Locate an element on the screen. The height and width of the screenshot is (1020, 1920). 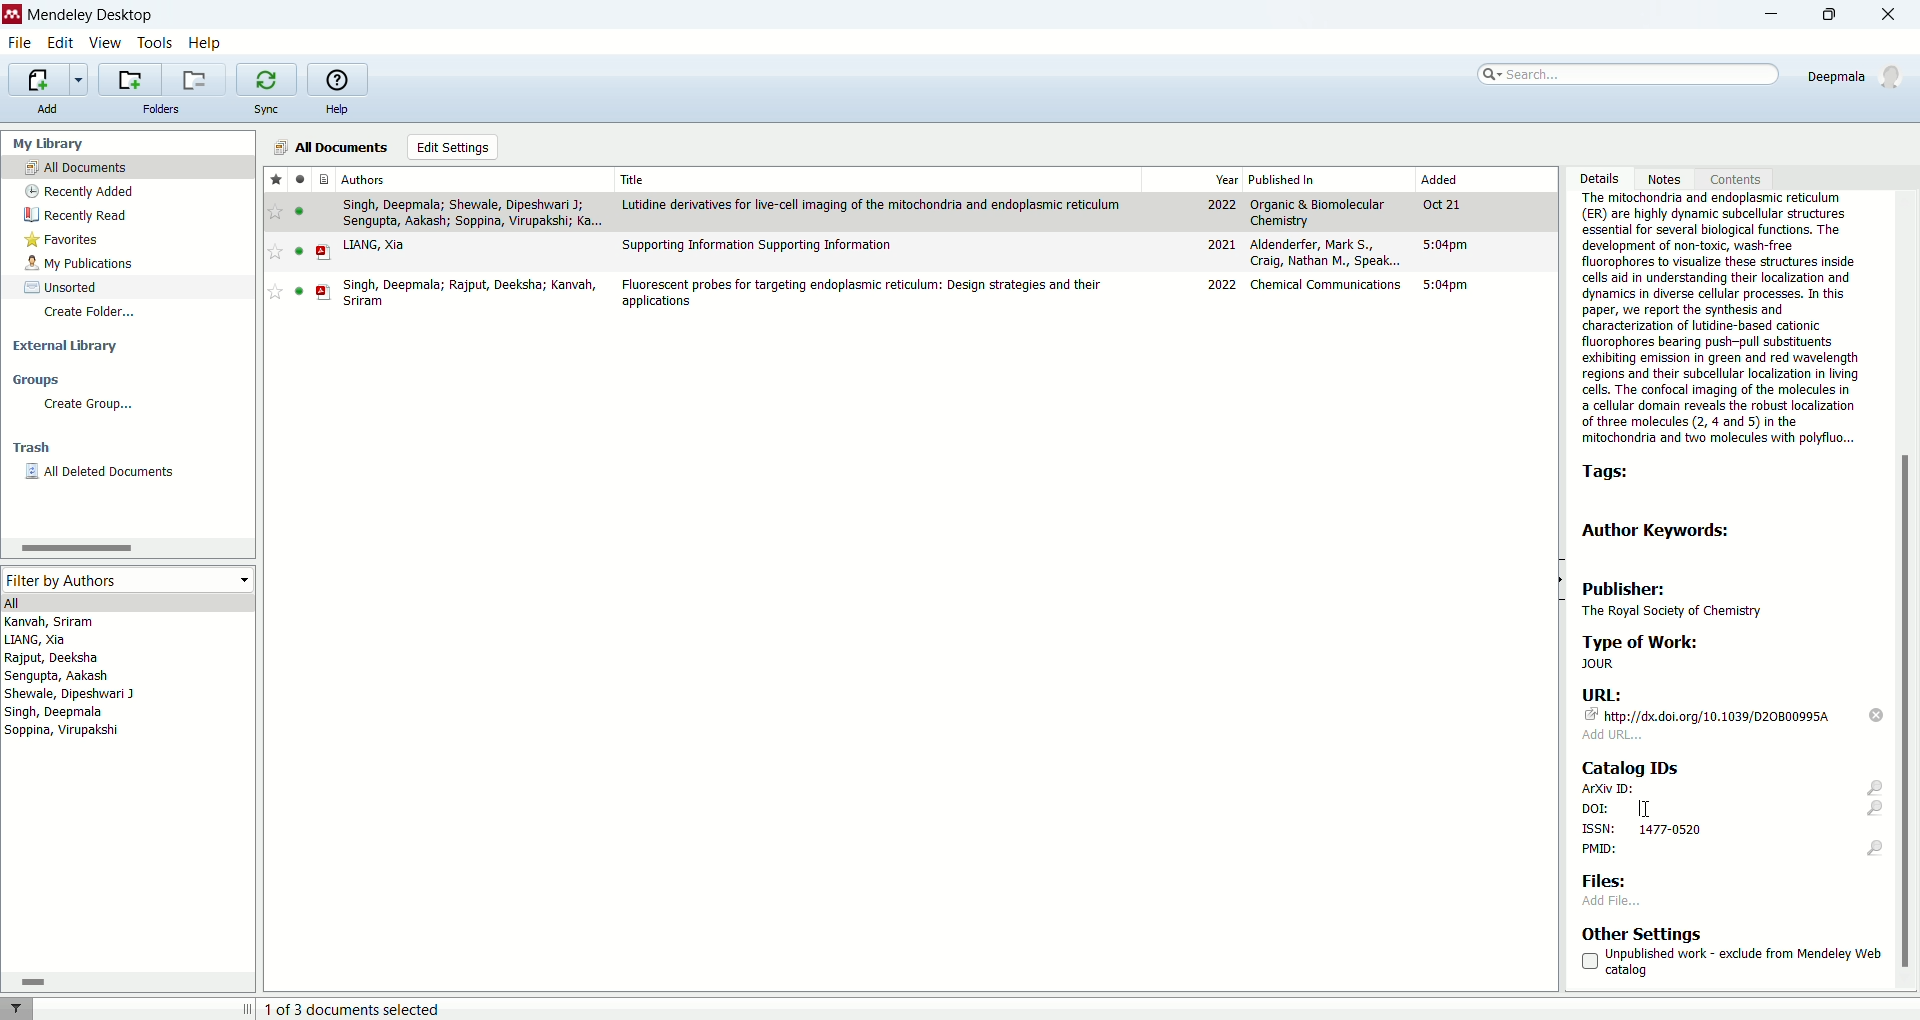
kanvah, sriram is located at coordinates (51, 622).